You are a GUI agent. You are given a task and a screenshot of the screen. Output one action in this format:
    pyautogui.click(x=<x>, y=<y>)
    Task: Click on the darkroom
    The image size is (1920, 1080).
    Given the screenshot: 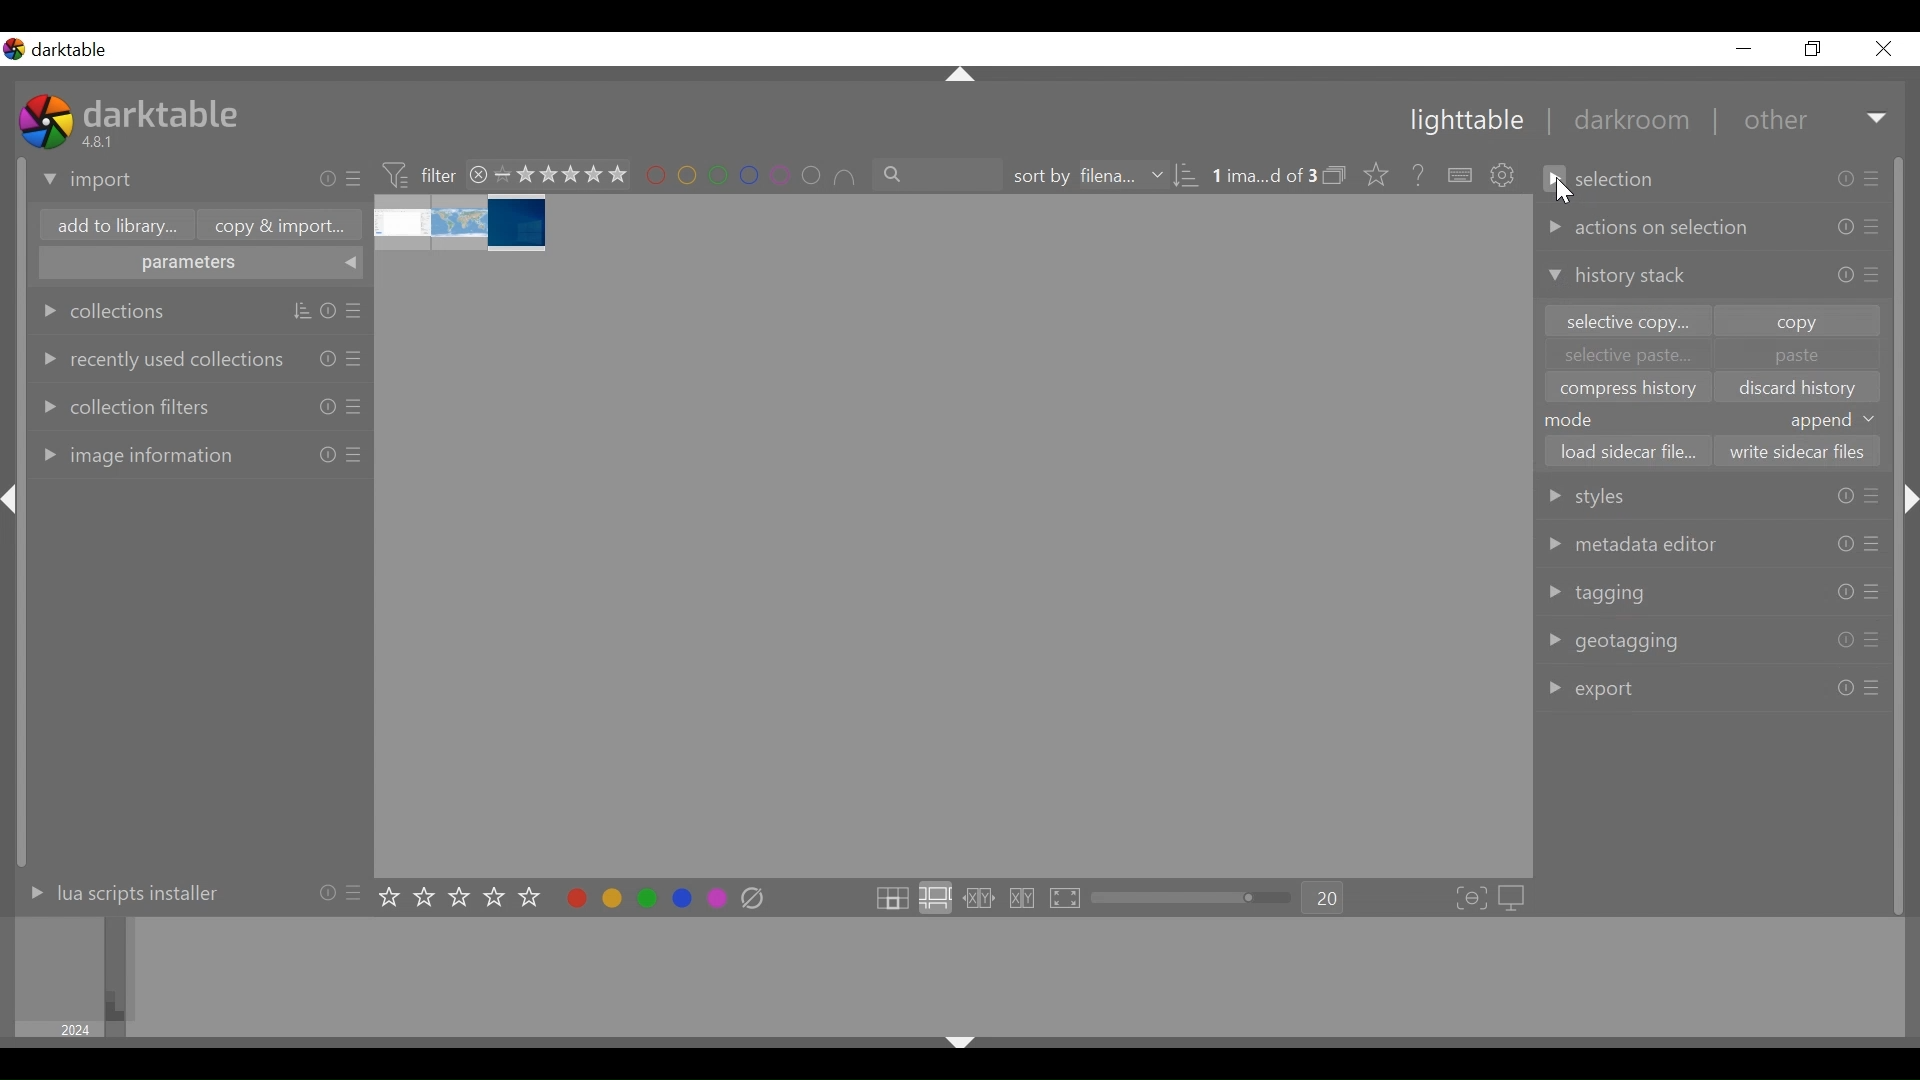 What is the action you would take?
    pyautogui.click(x=1623, y=123)
    